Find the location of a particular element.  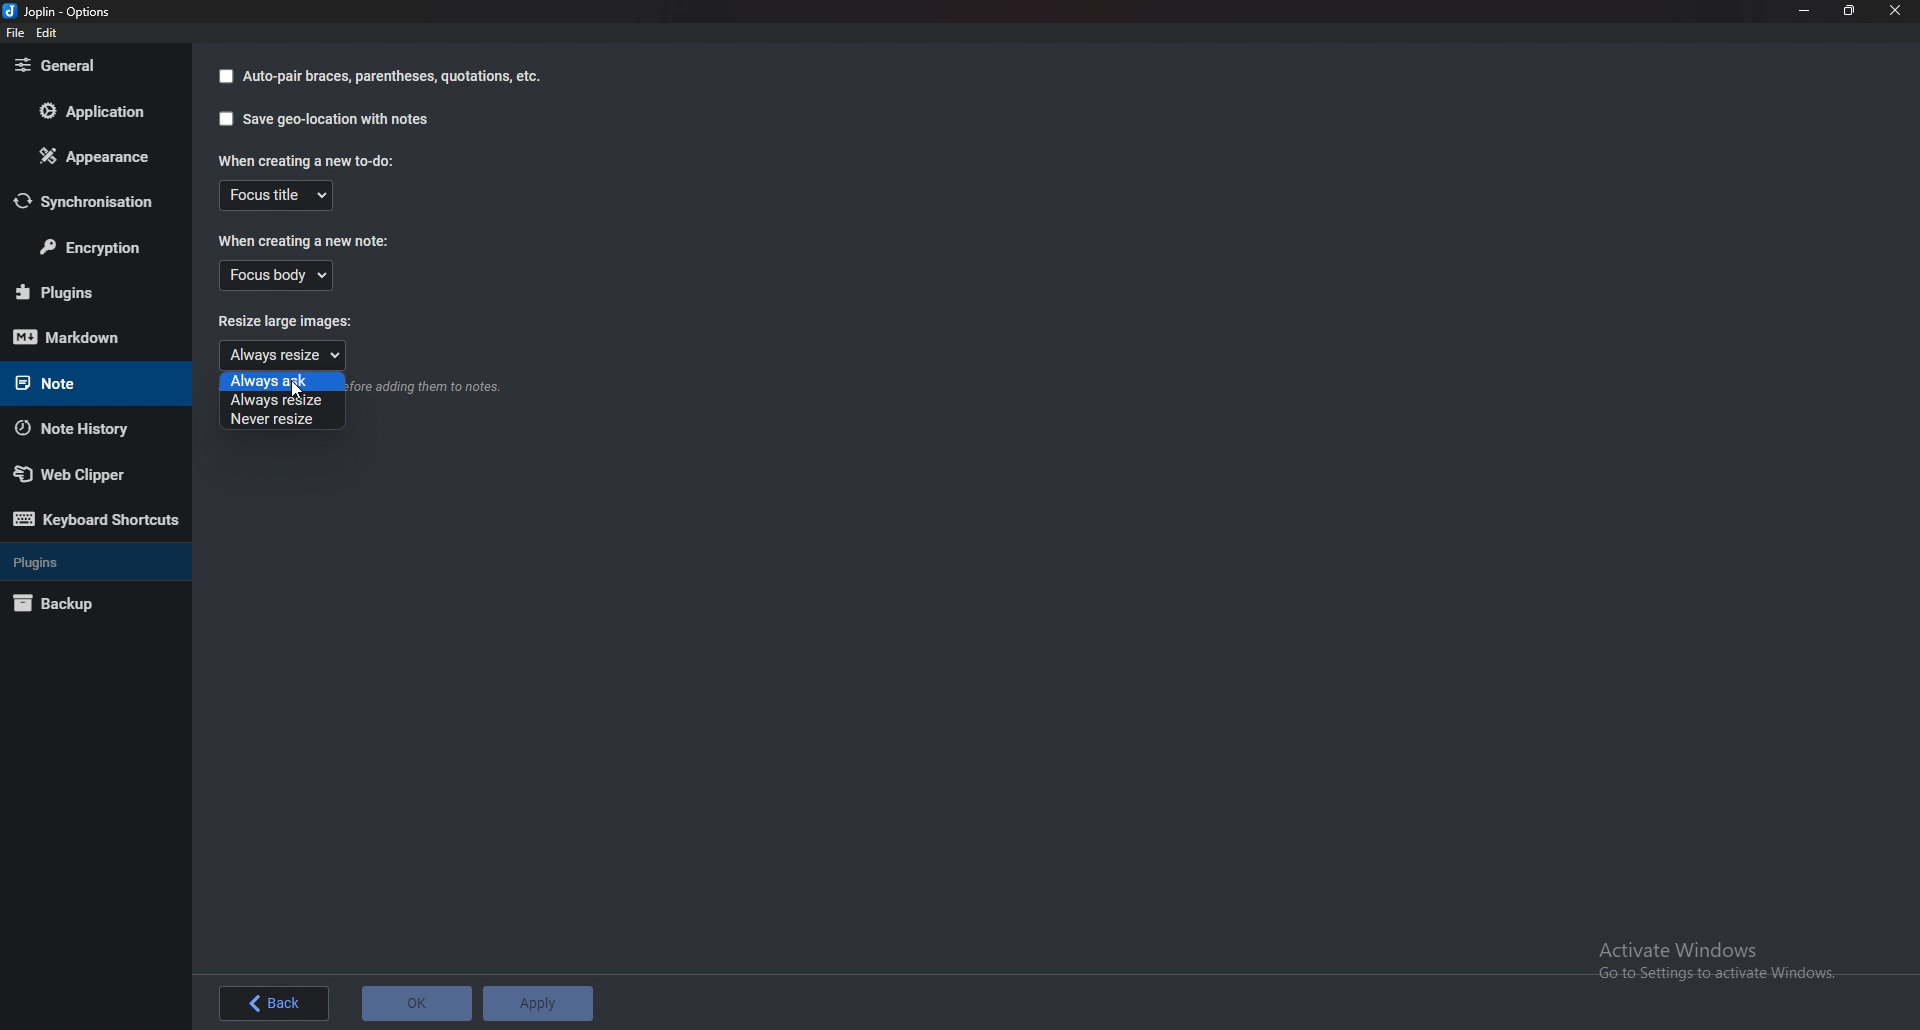

Focus body is located at coordinates (277, 277).